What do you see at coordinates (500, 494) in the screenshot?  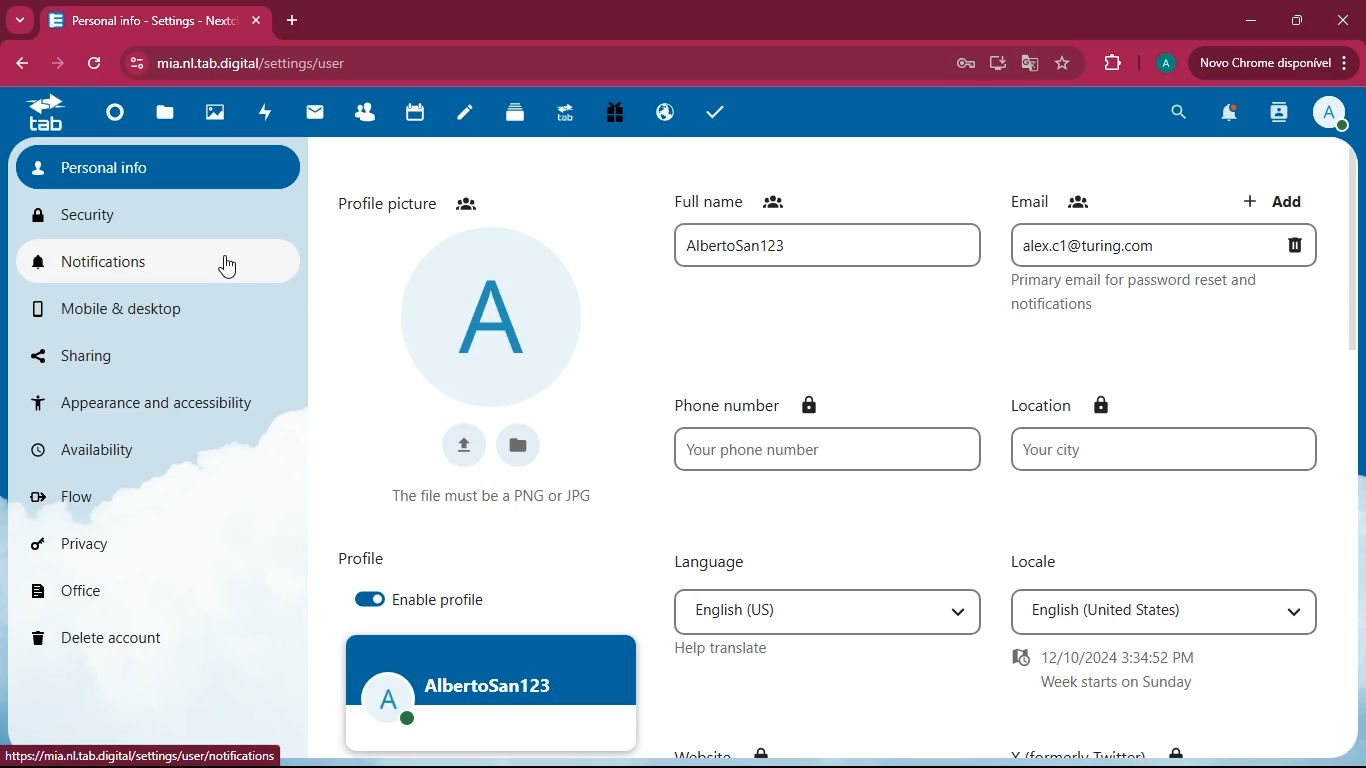 I see `condition` at bounding box center [500, 494].